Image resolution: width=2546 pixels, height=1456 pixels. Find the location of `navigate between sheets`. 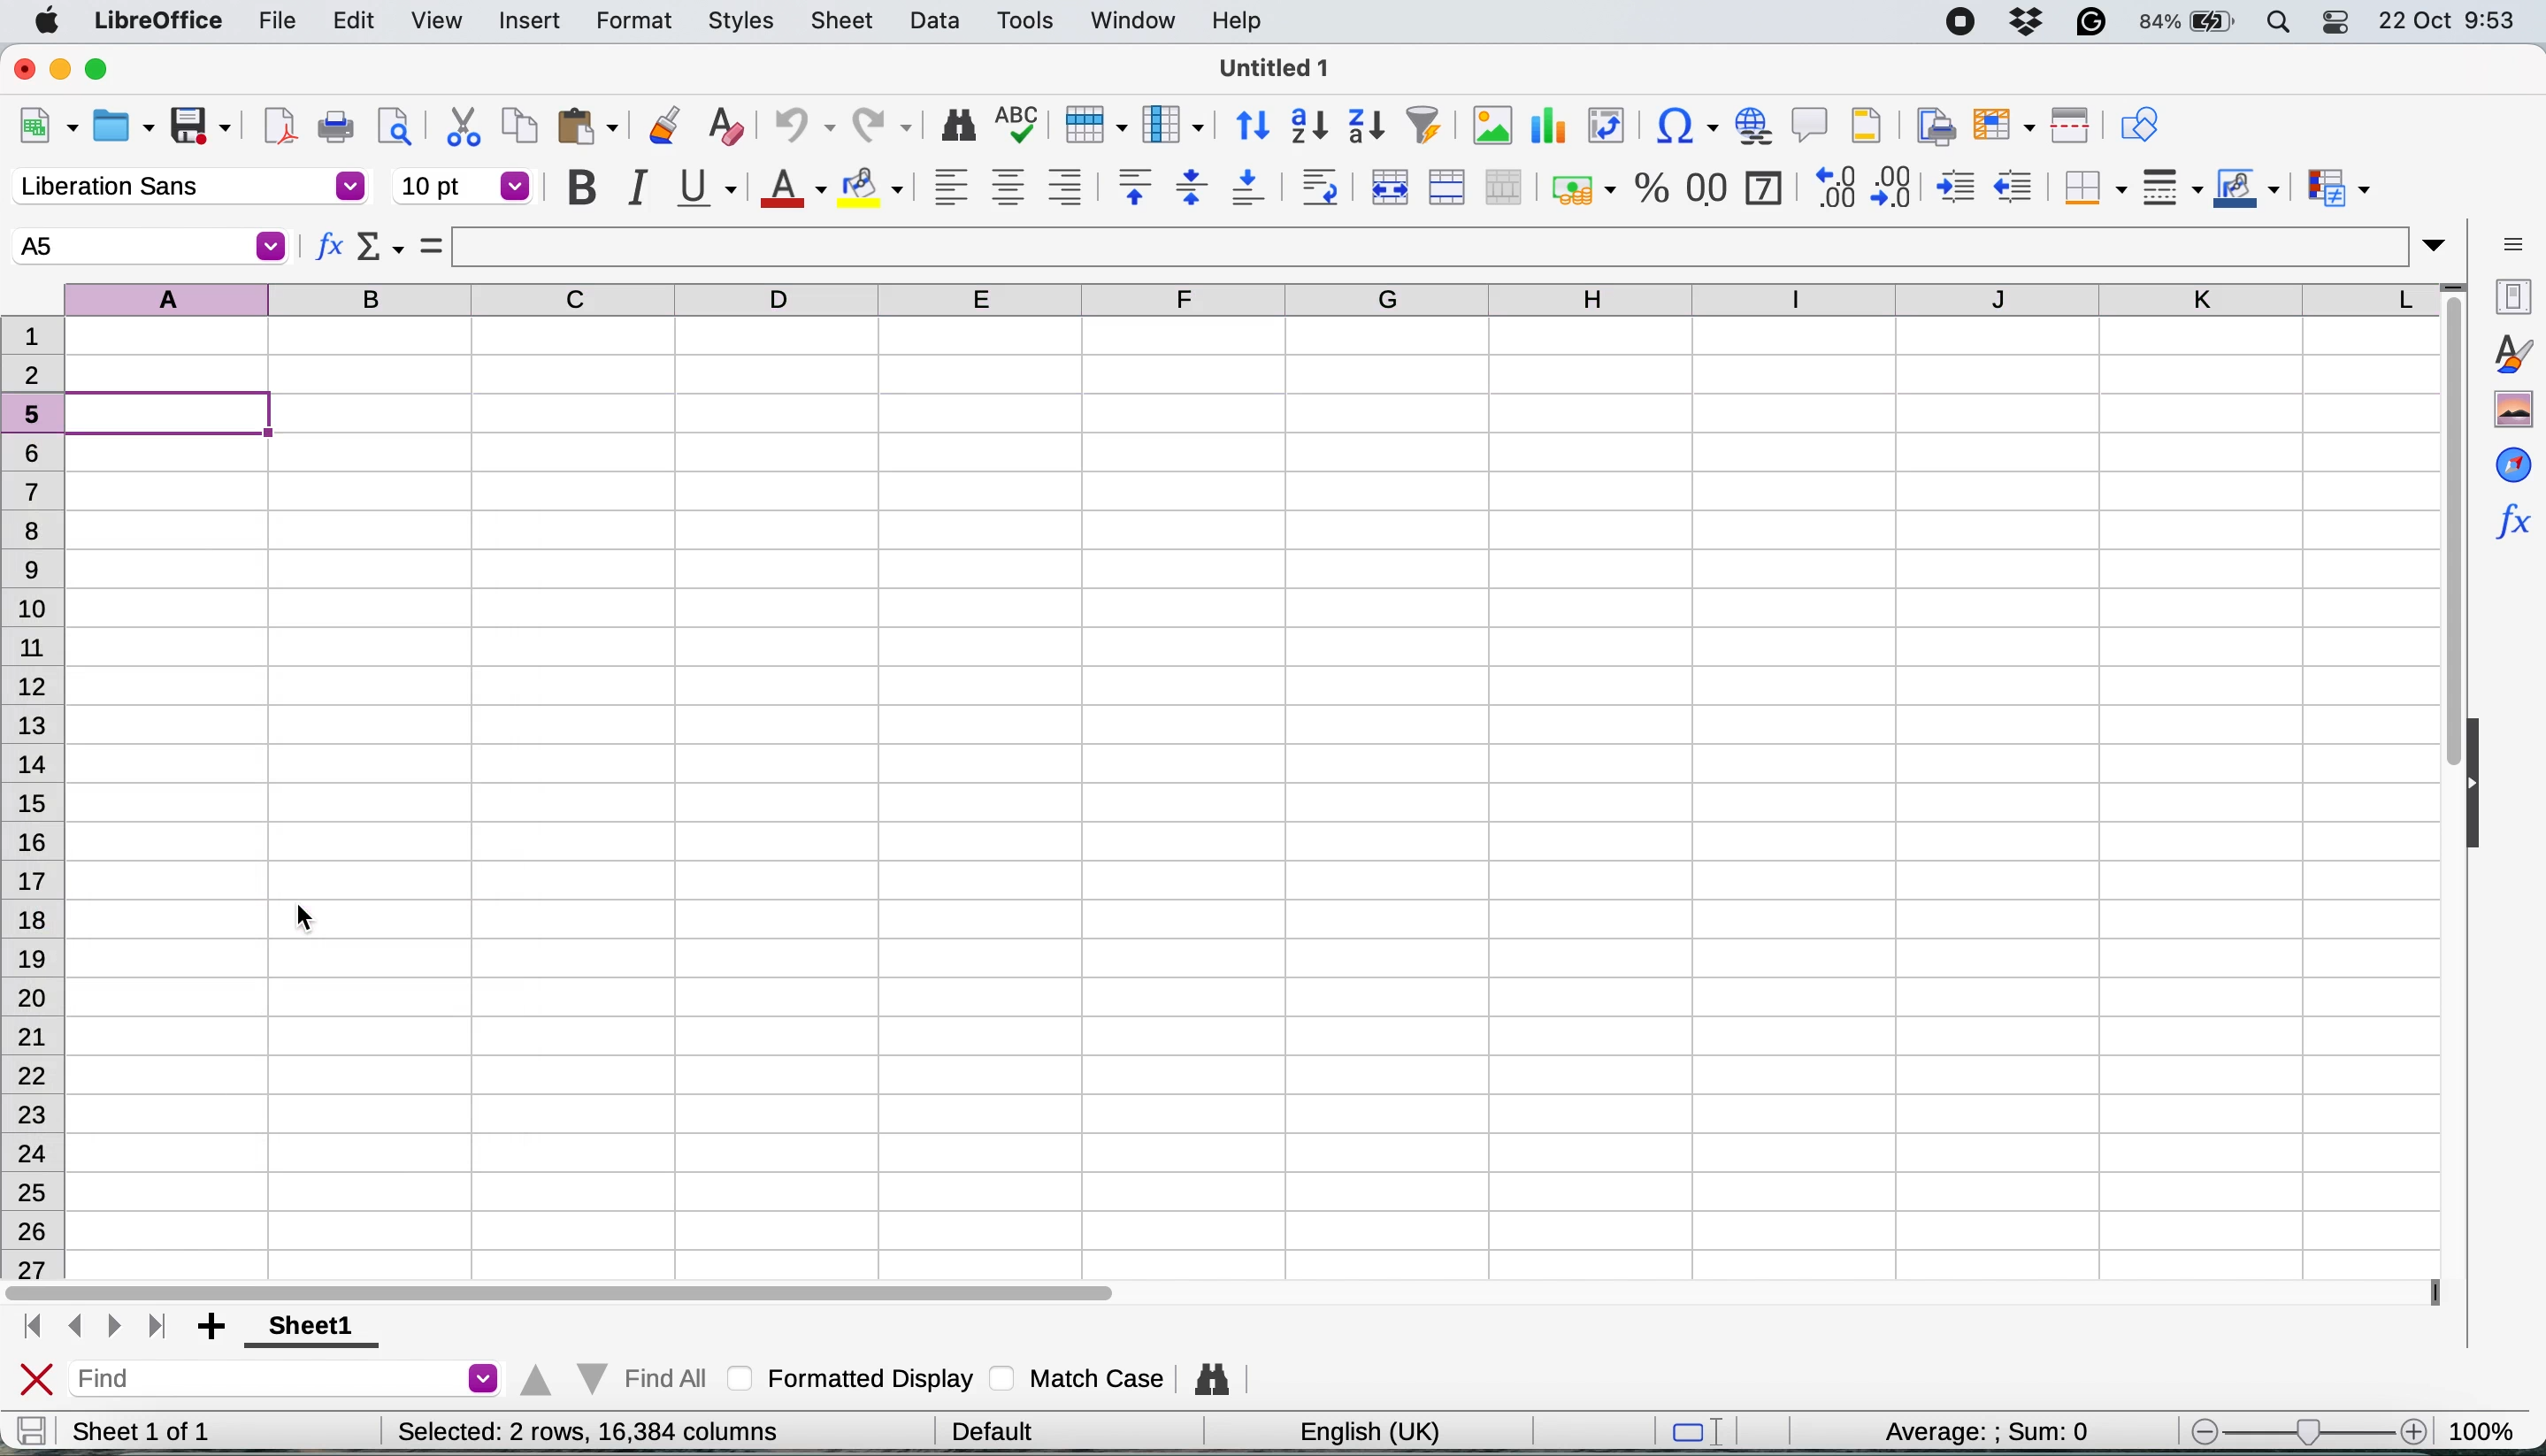

navigate between sheets is located at coordinates (92, 1328).